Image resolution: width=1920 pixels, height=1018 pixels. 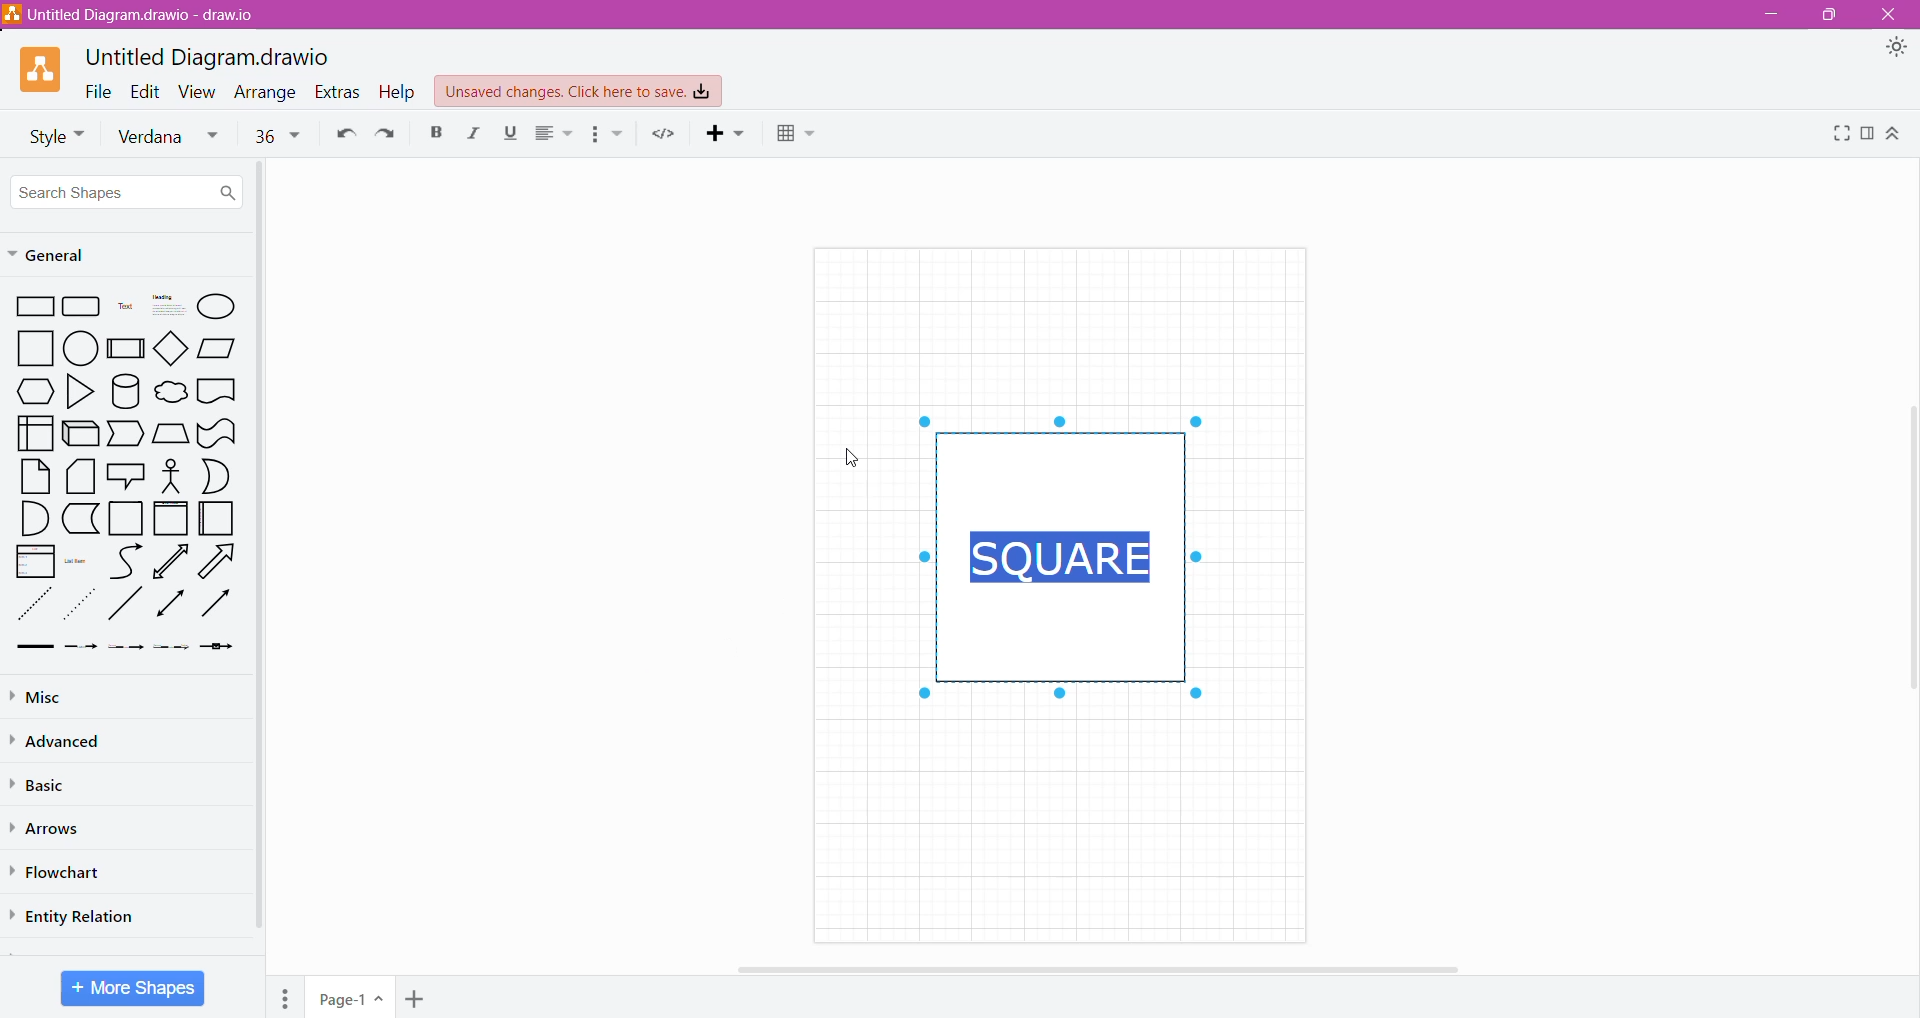 What do you see at coordinates (169, 306) in the screenshot?
I see `heading` at bounding box center [169, 306].